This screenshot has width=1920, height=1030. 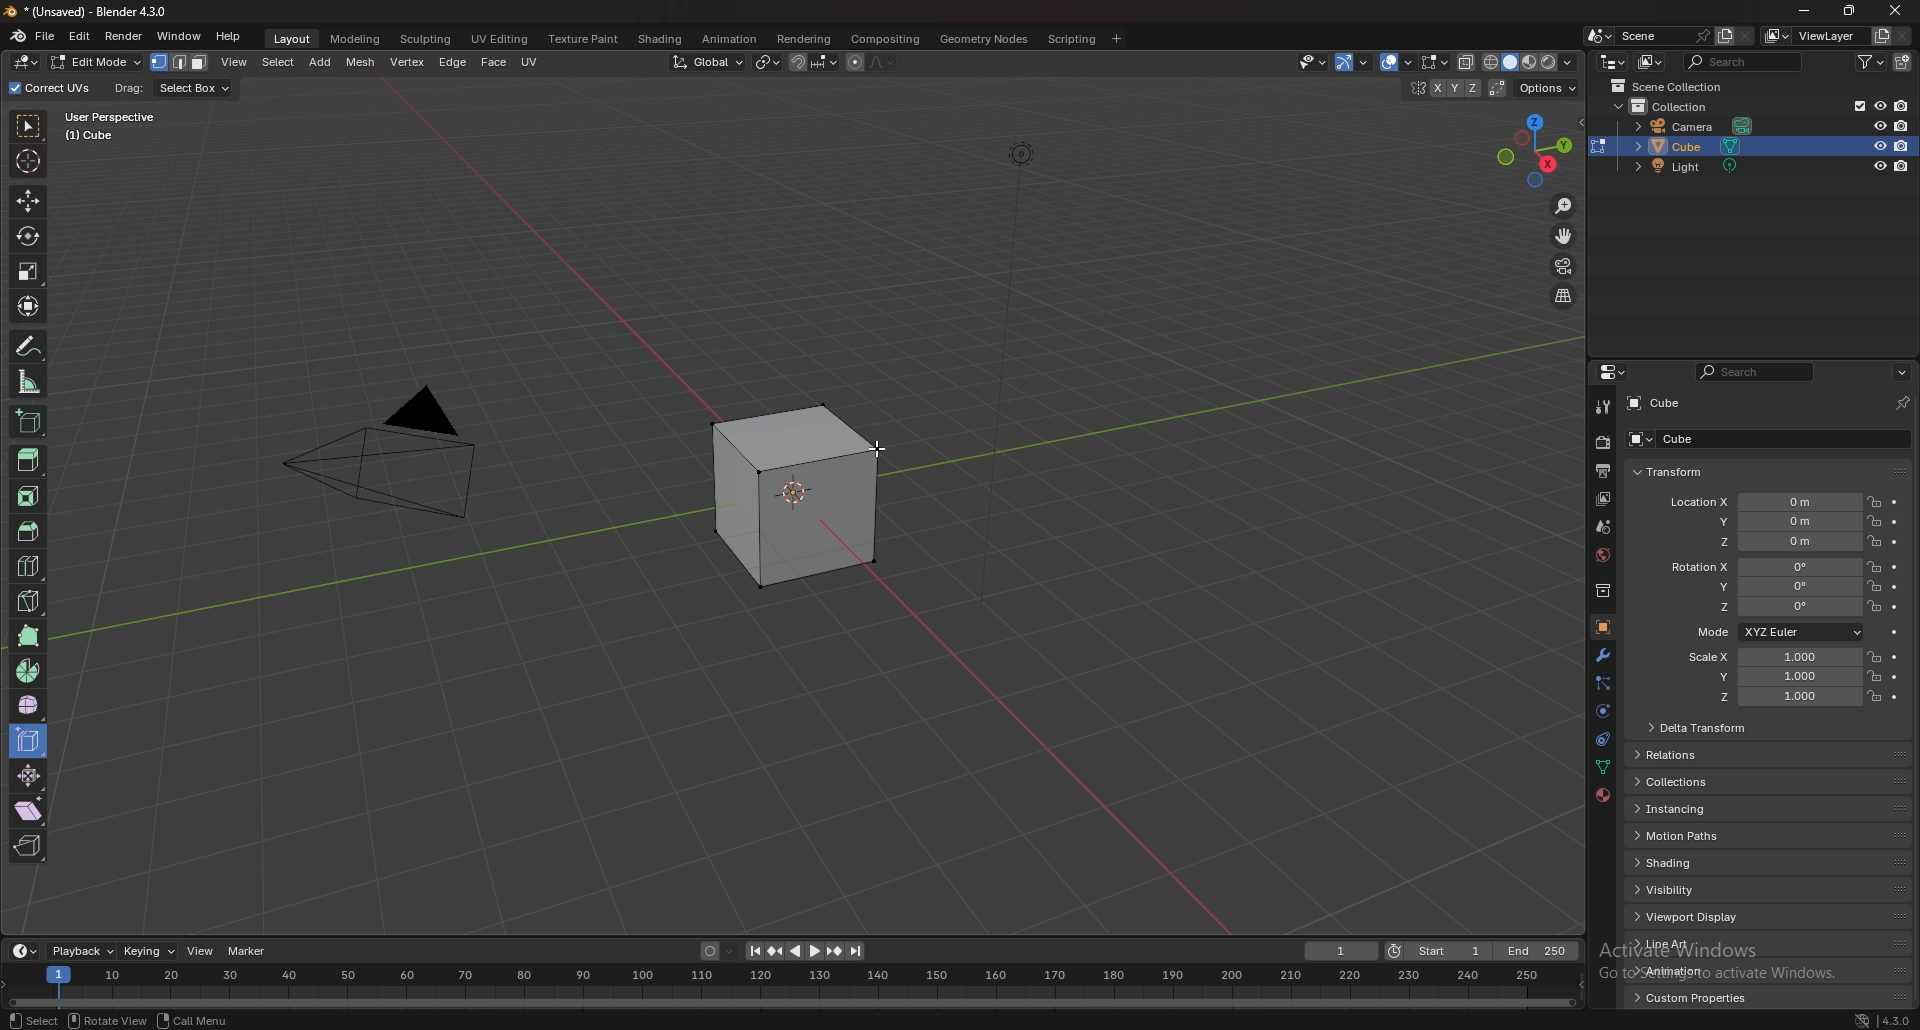 I want to click on snapping, so click(x=814, y=62).